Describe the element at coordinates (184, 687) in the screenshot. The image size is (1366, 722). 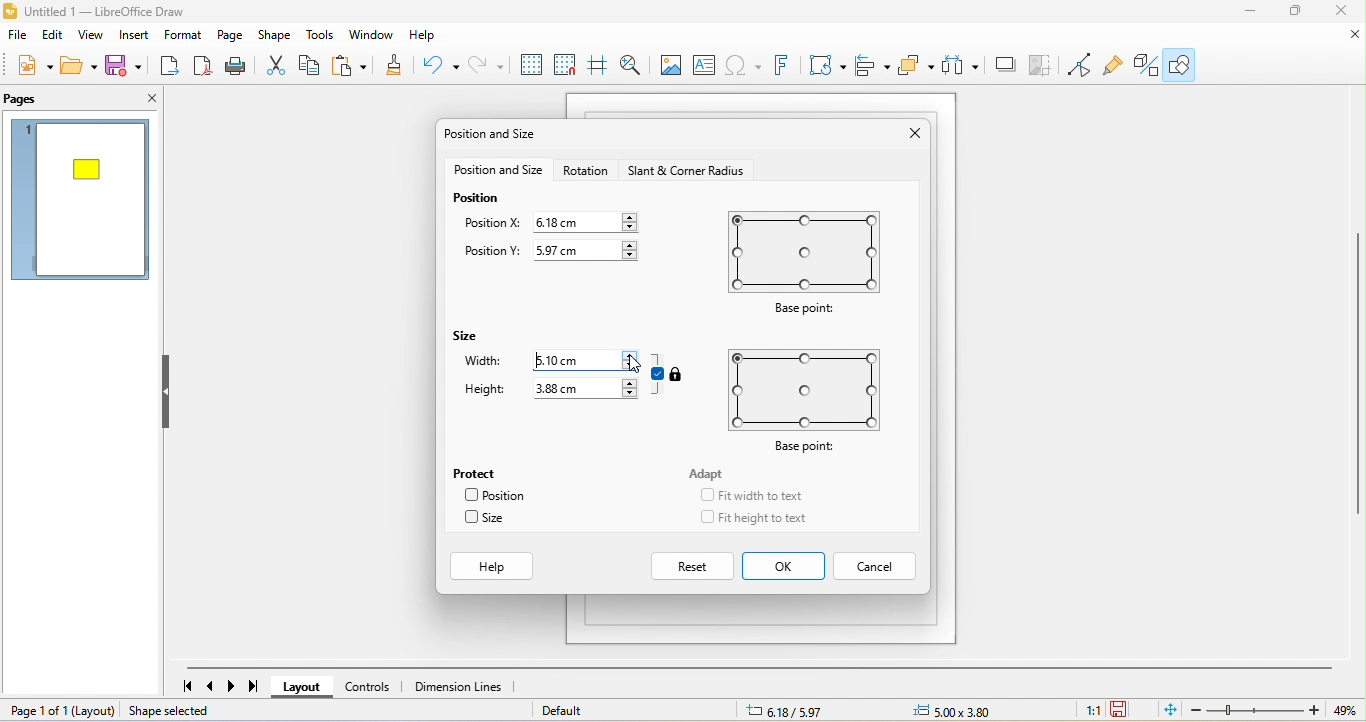
I see `first page` at that location.